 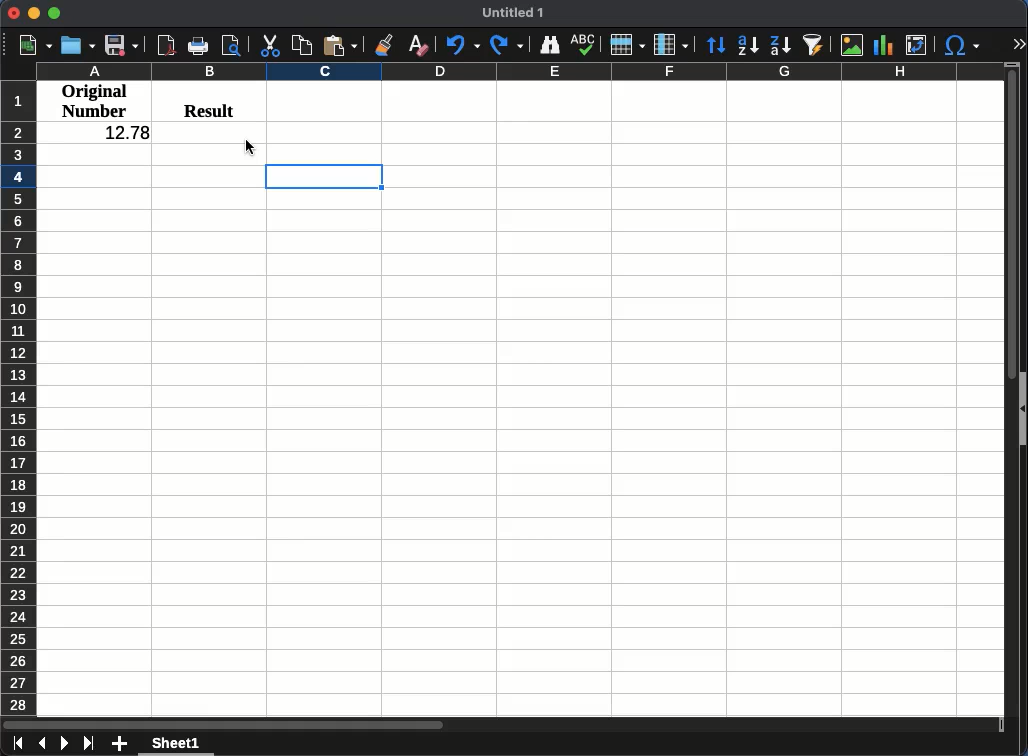 What do you see at coordinates (209, 107) in the screenshot?
I see `result` at bounding box center [209, 107].